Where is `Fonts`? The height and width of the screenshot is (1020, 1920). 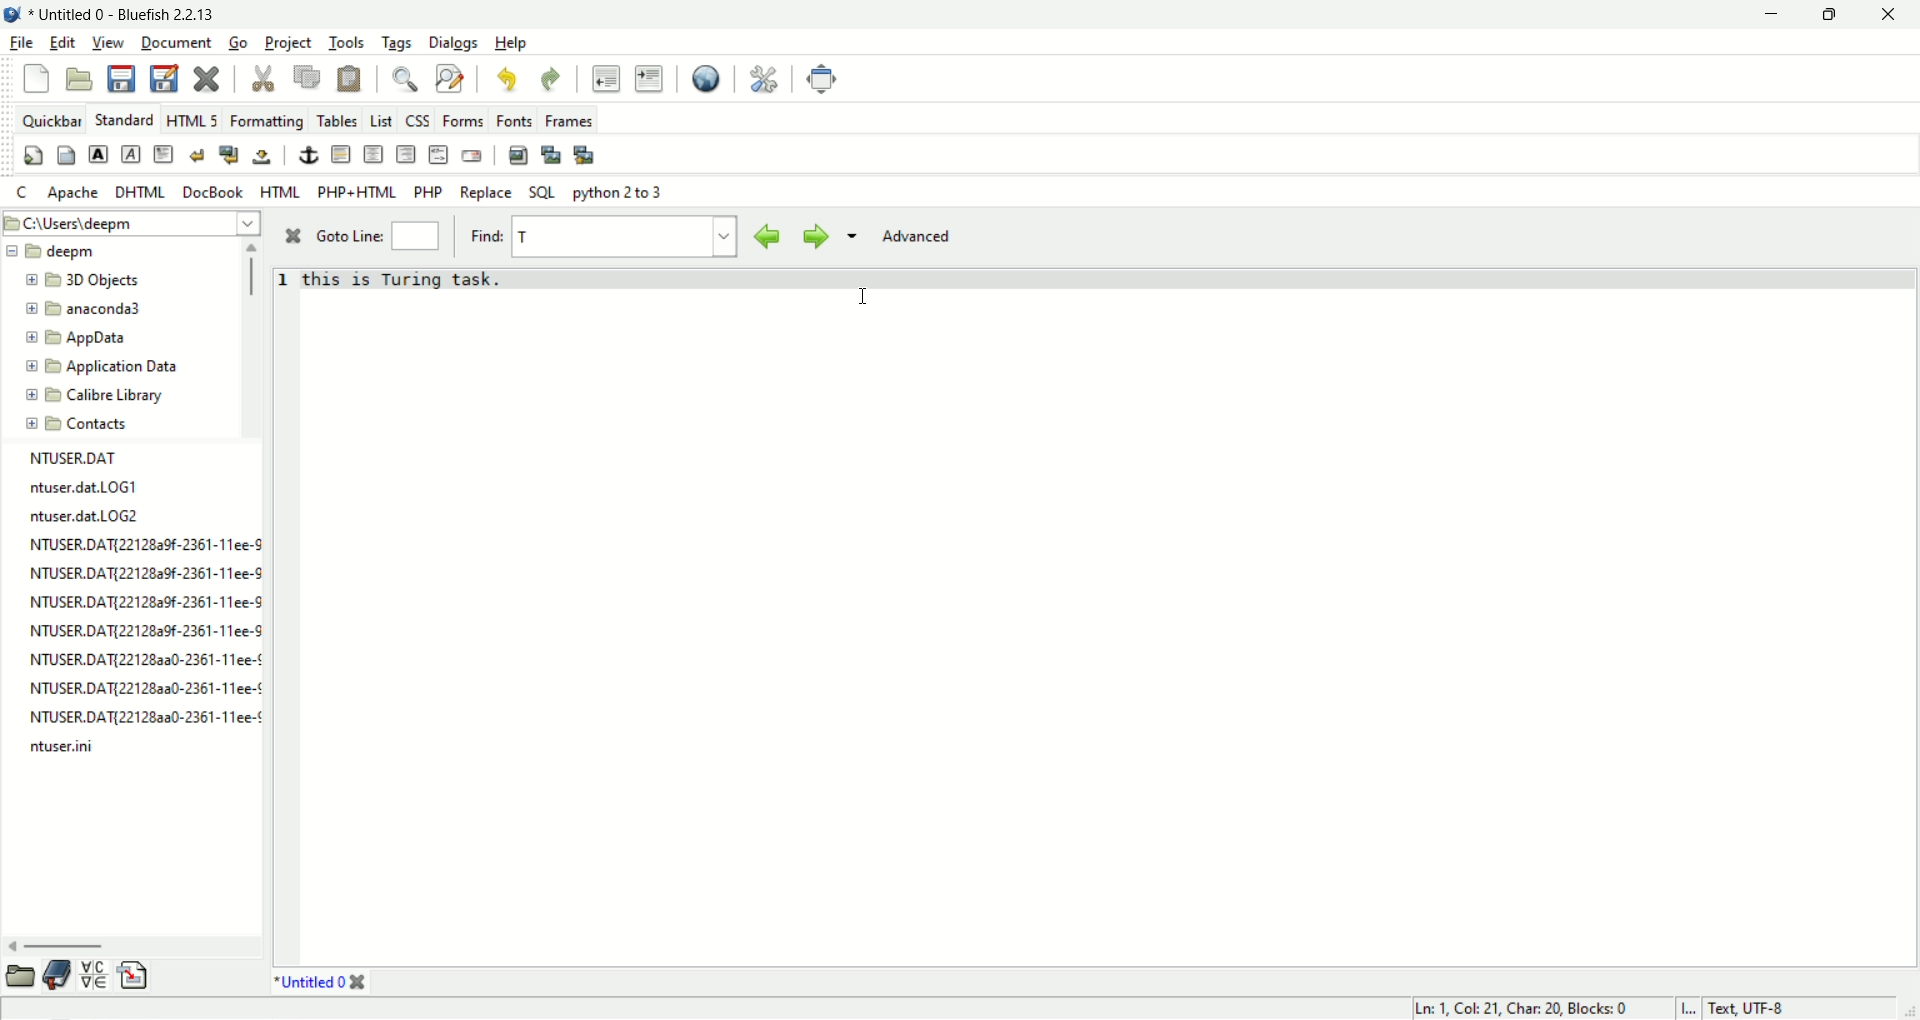 Fonts is located at coordinates (517, 122).